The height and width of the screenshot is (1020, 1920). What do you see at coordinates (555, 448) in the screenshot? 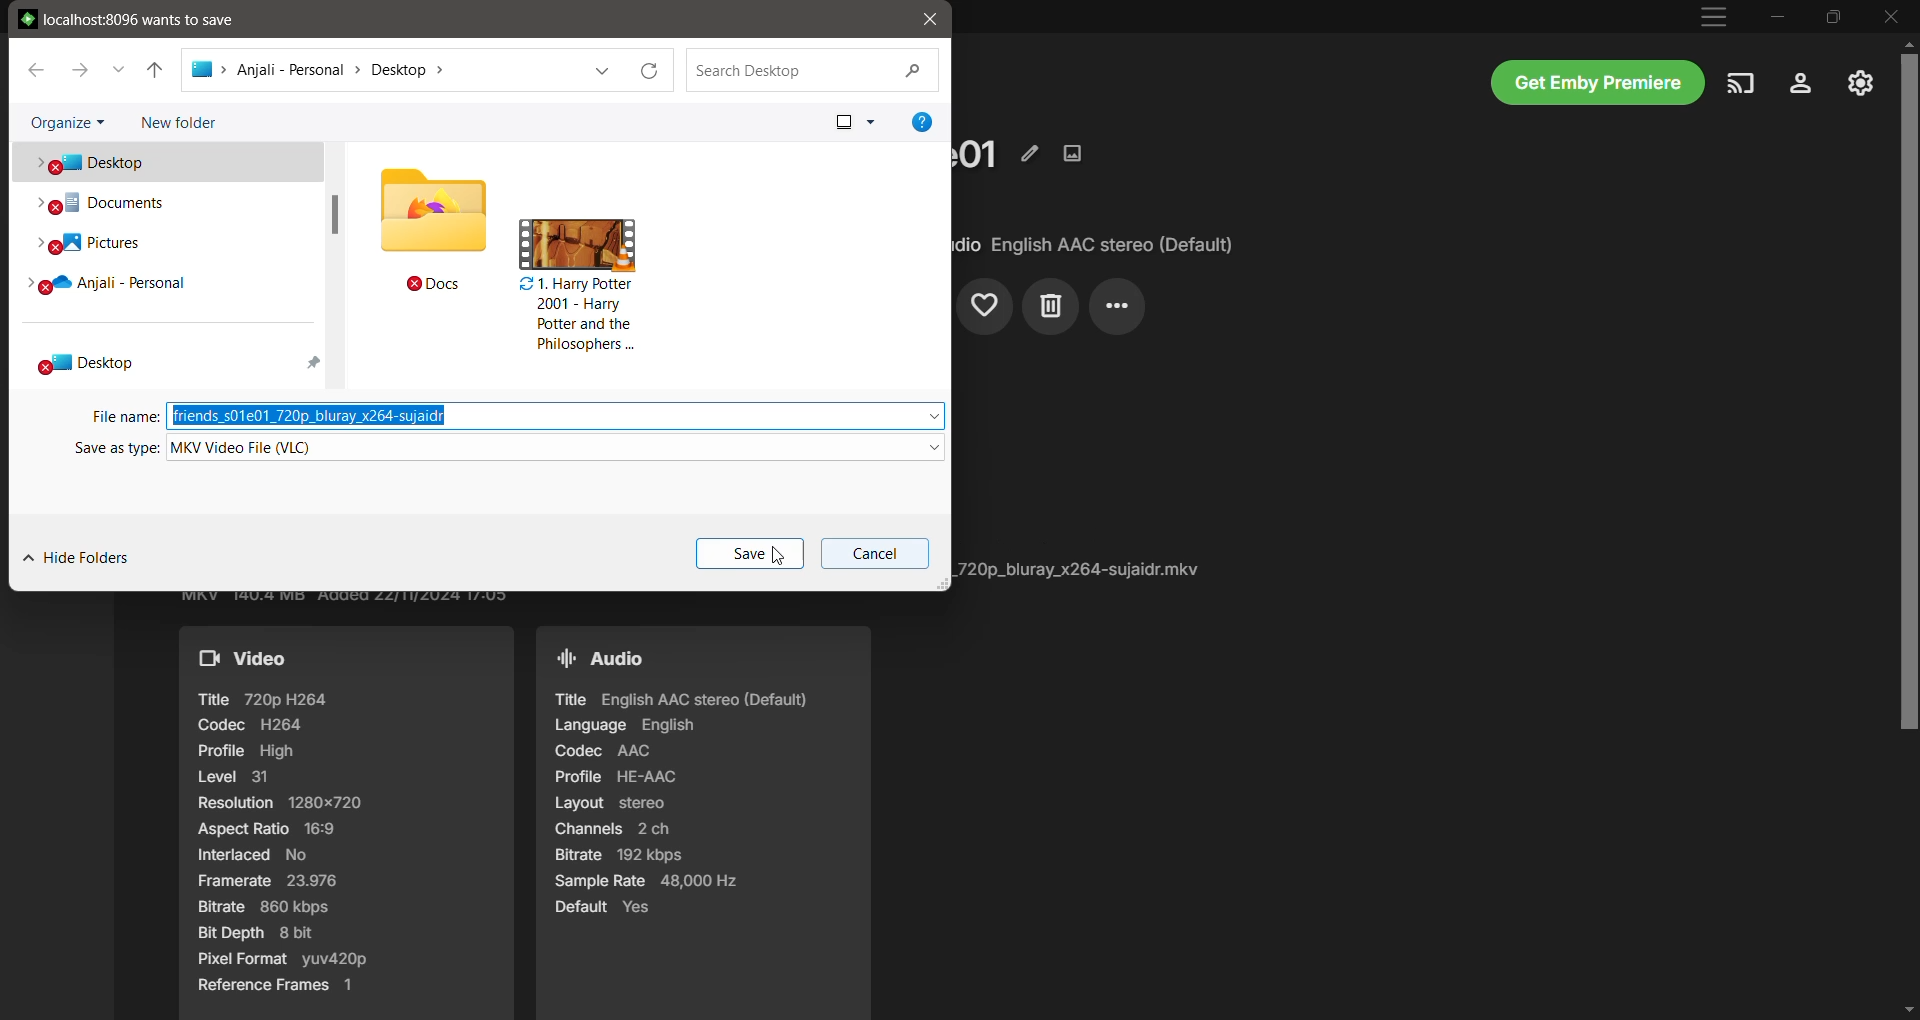
I see `Save File Type` at bounding box center [555, 448].